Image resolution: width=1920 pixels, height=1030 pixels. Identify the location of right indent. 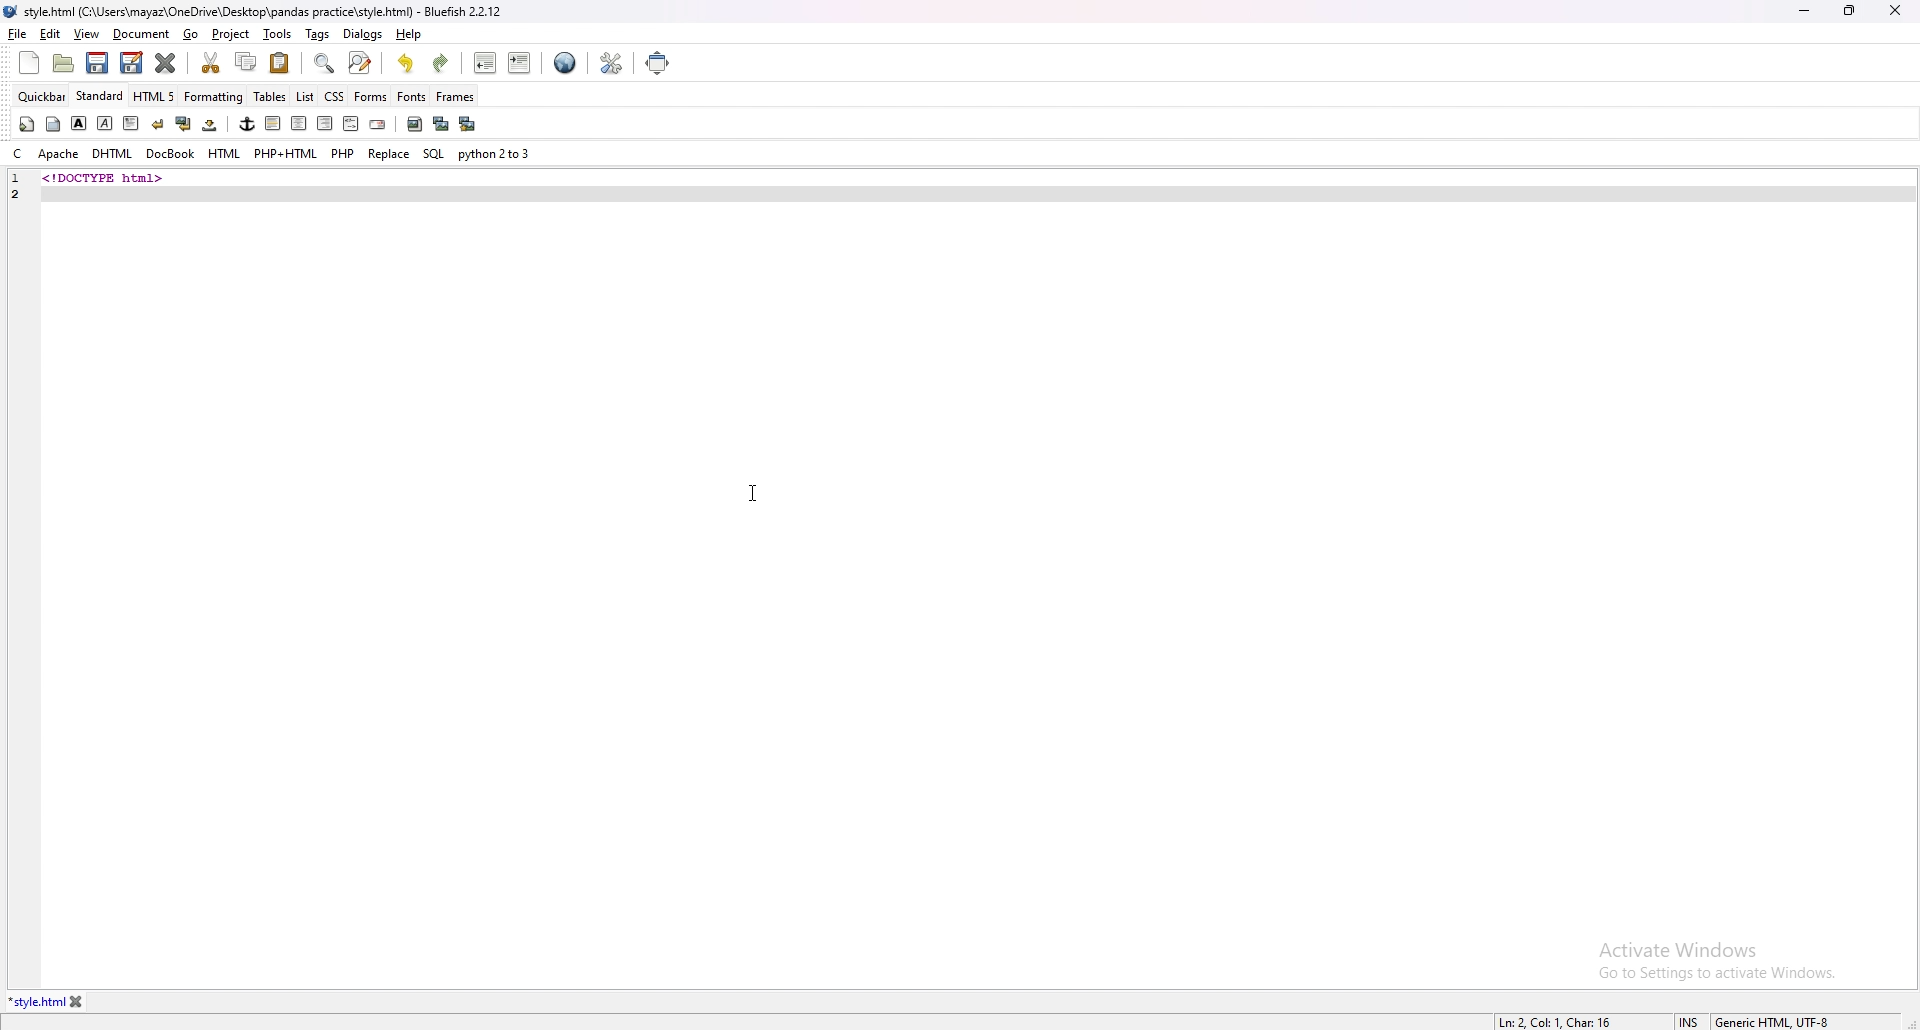
(322, 123).